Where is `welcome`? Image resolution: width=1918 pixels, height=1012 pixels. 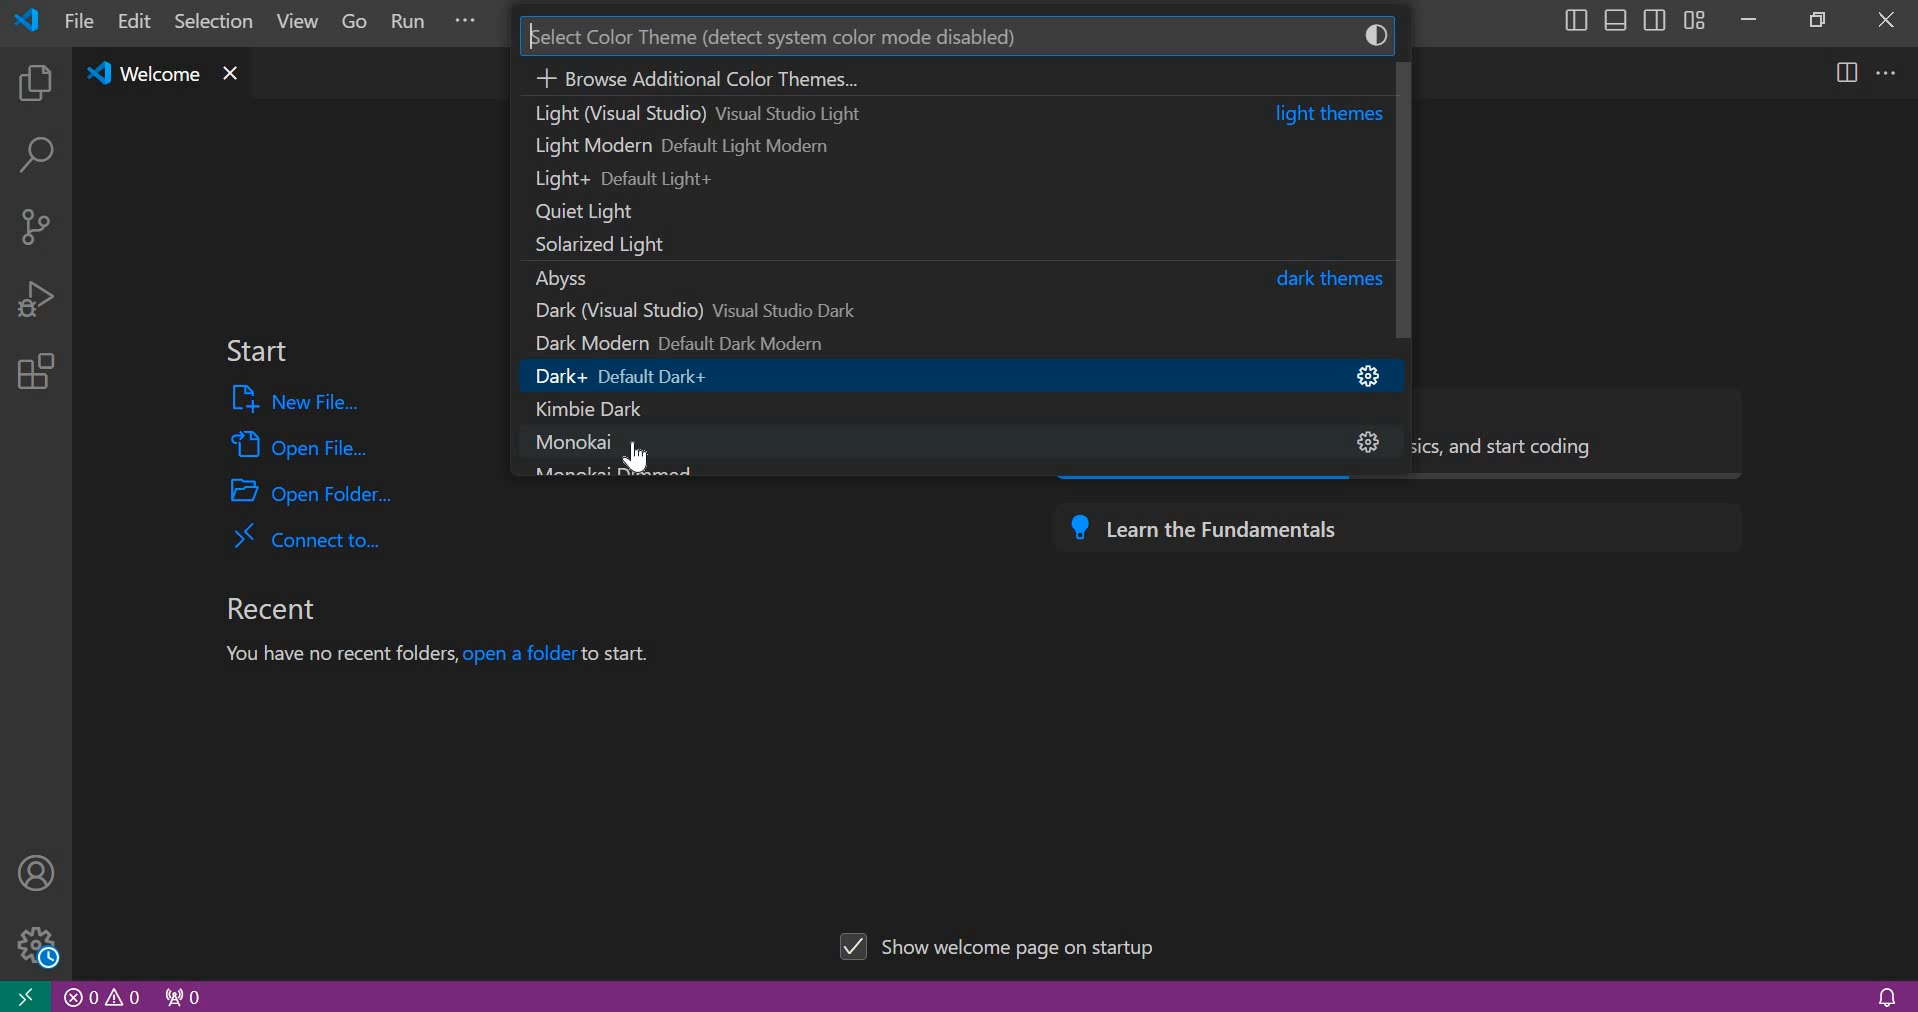 welcome is located at coordinates (146, 75).